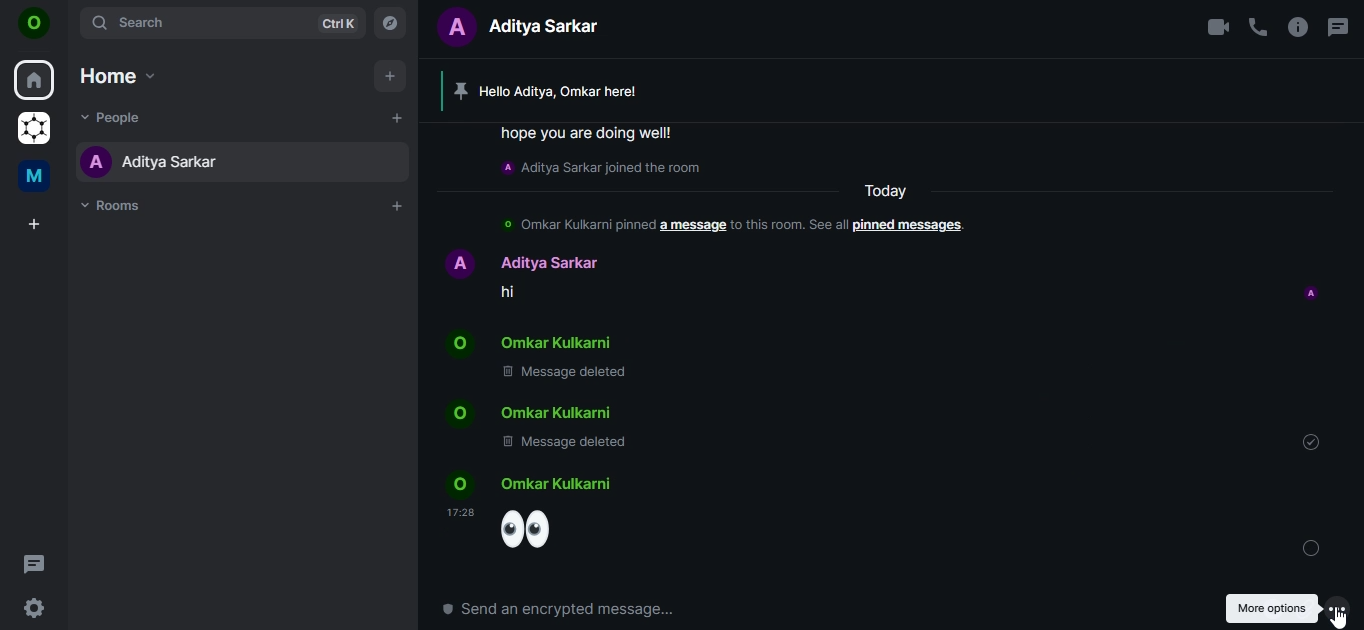 The height and width of the screenshot is (630, 1364). Describe the element at coordinates (116, 207) in the screenshot. I see `rooms` at that location.